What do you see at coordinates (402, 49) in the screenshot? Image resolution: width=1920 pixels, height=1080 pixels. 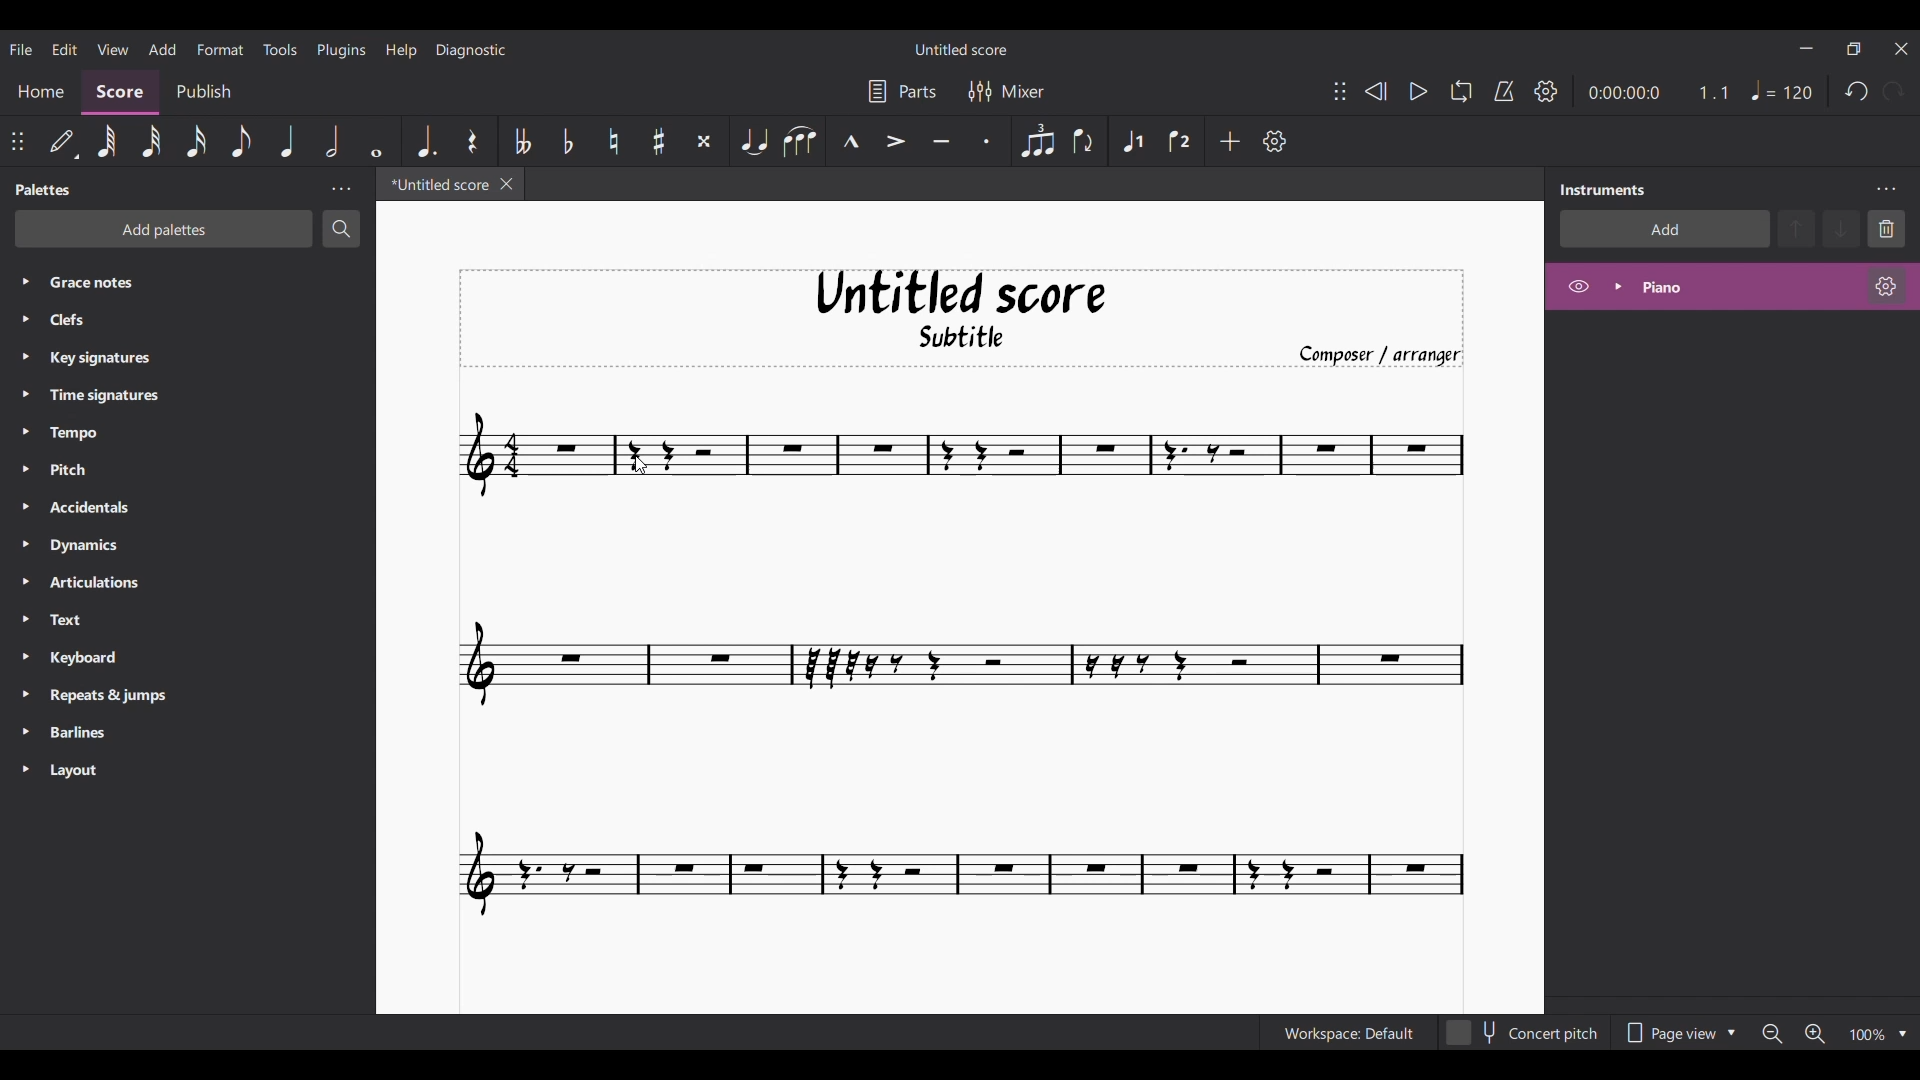 I see `Help menu` at bounding box center [402, 49].